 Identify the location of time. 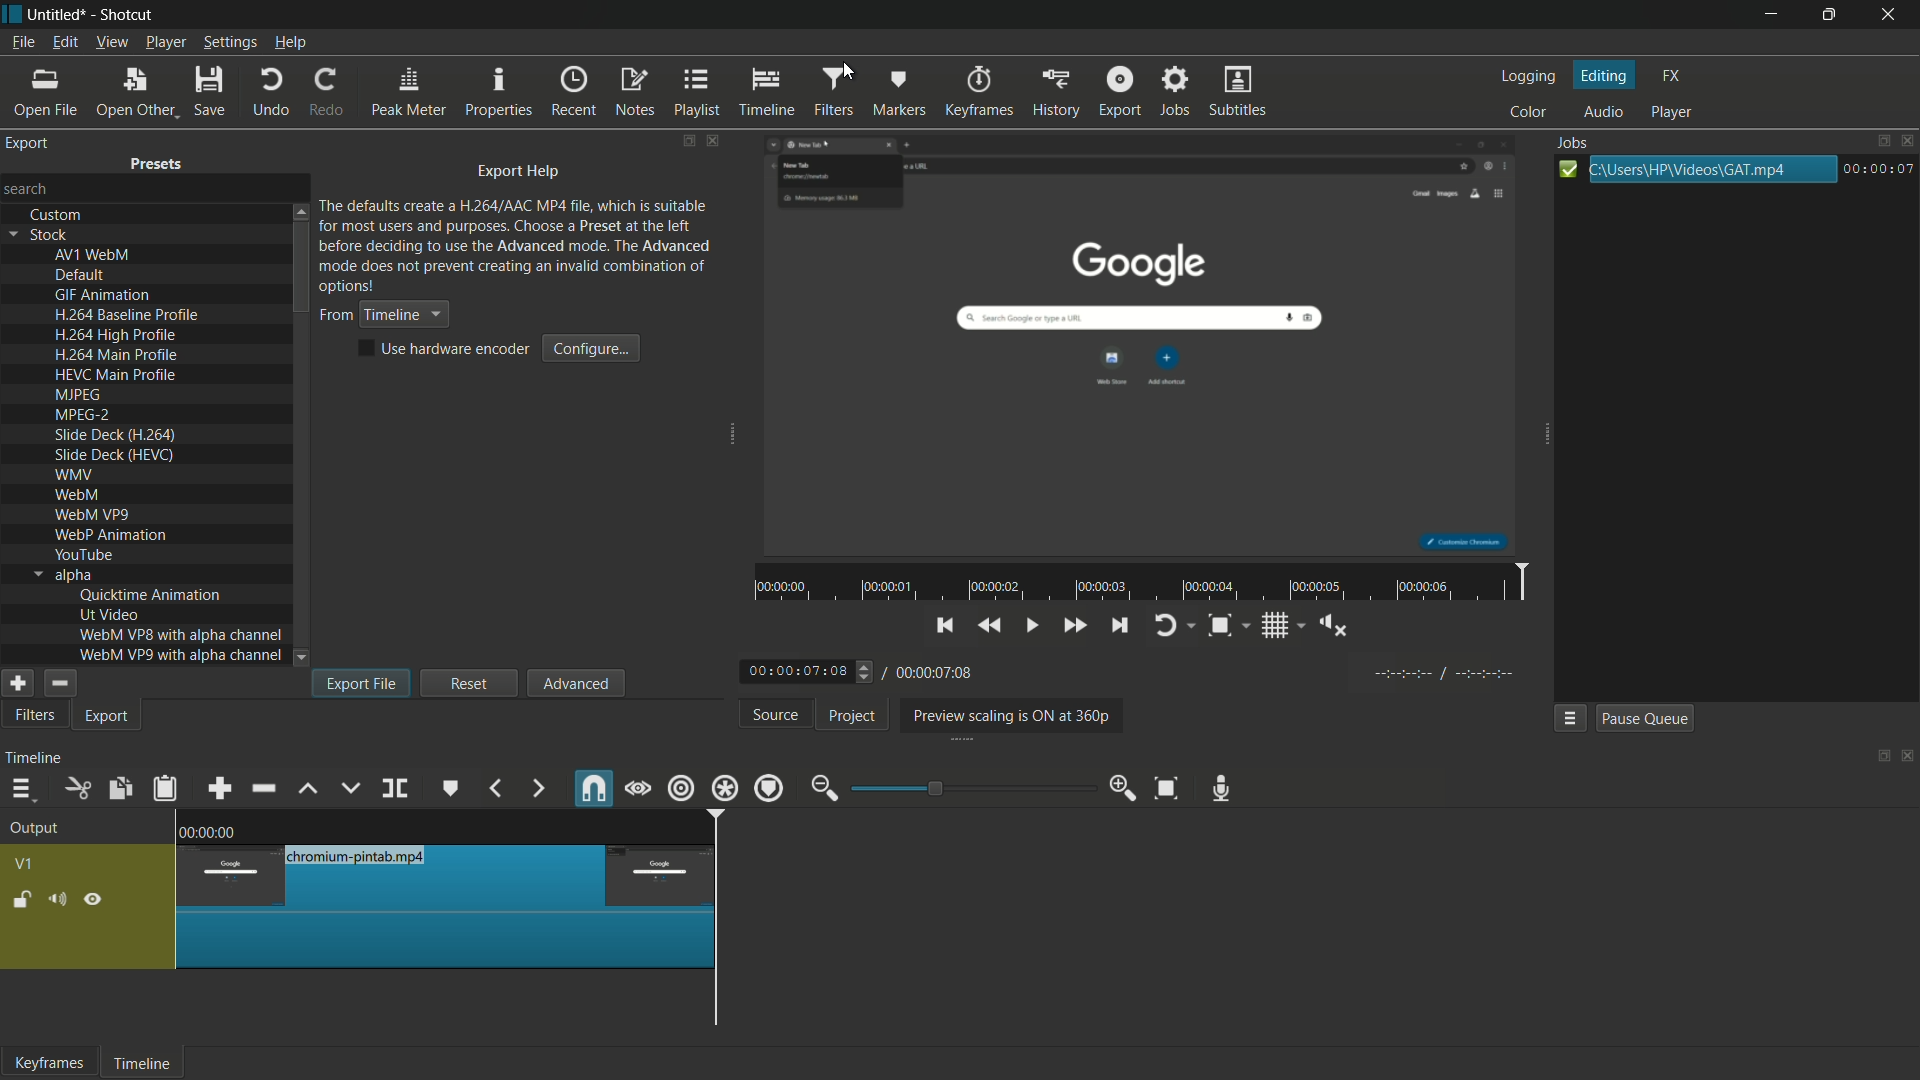
(1145, 582).